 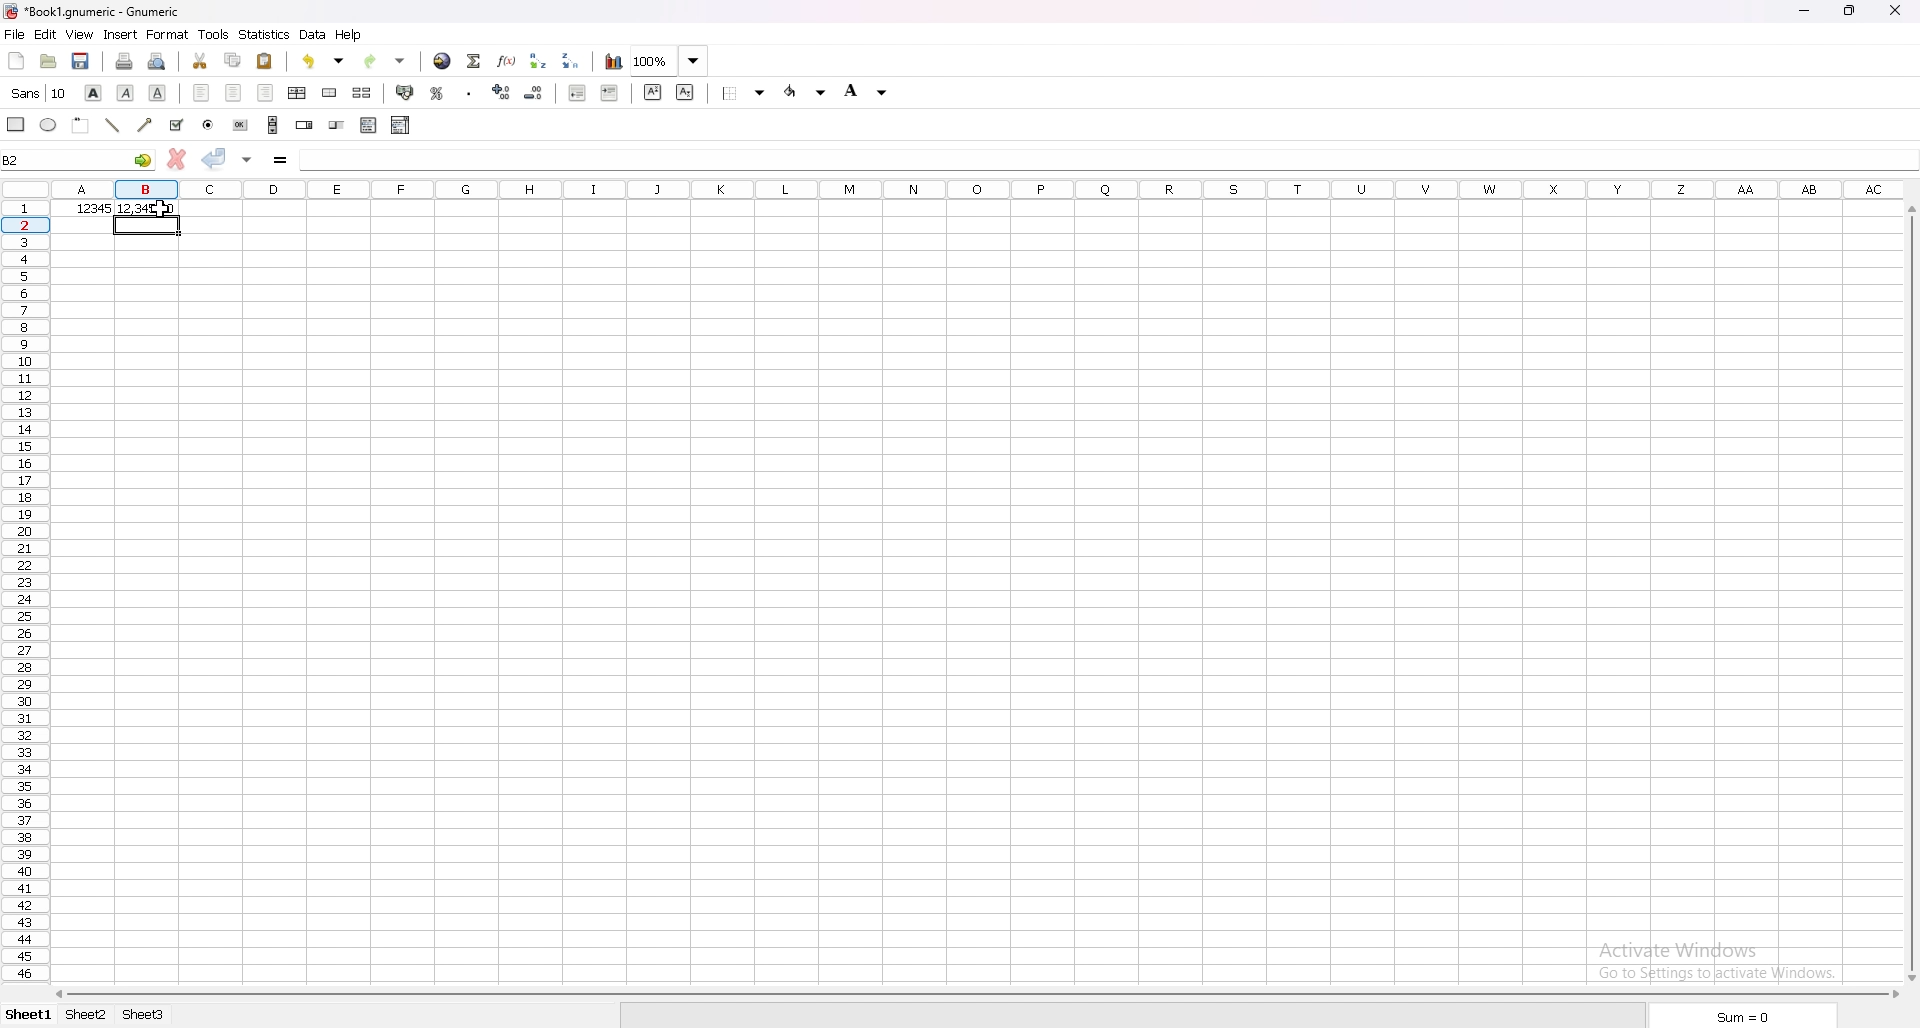 I want to click on decrease decimals, so click(x=534, y=93).